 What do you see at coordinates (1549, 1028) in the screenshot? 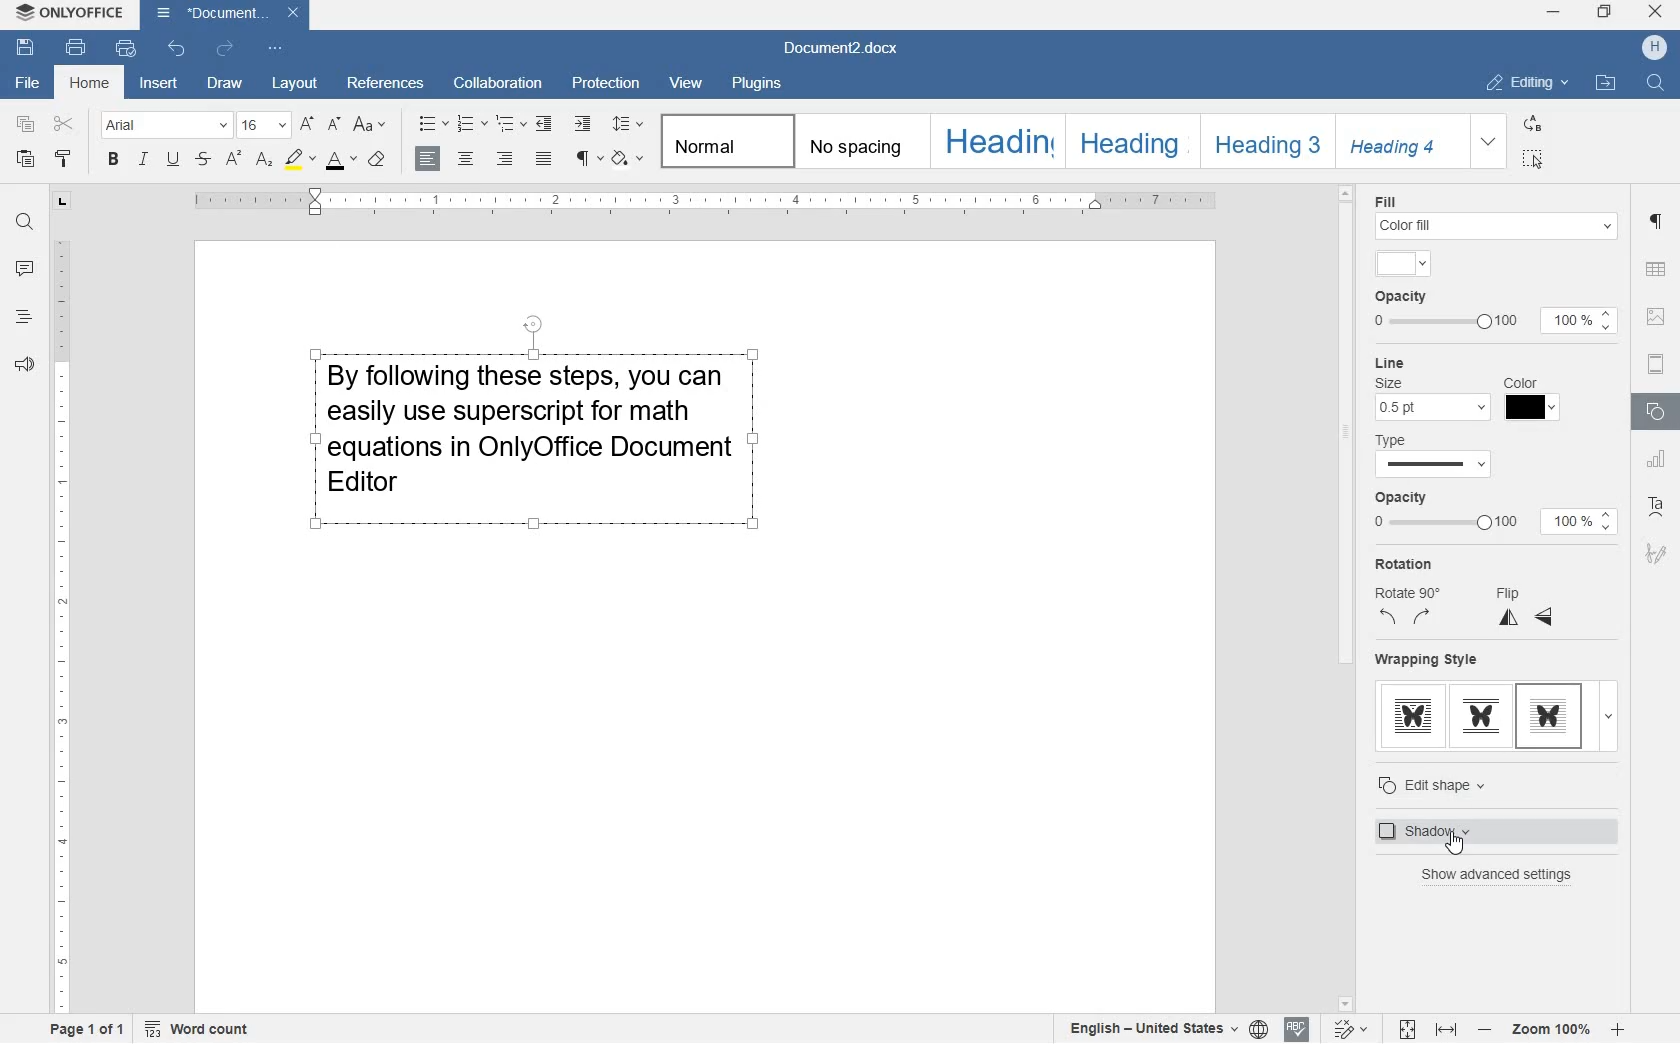
I see `zoom in or zoom out` at bounding box center [1549, 1028].